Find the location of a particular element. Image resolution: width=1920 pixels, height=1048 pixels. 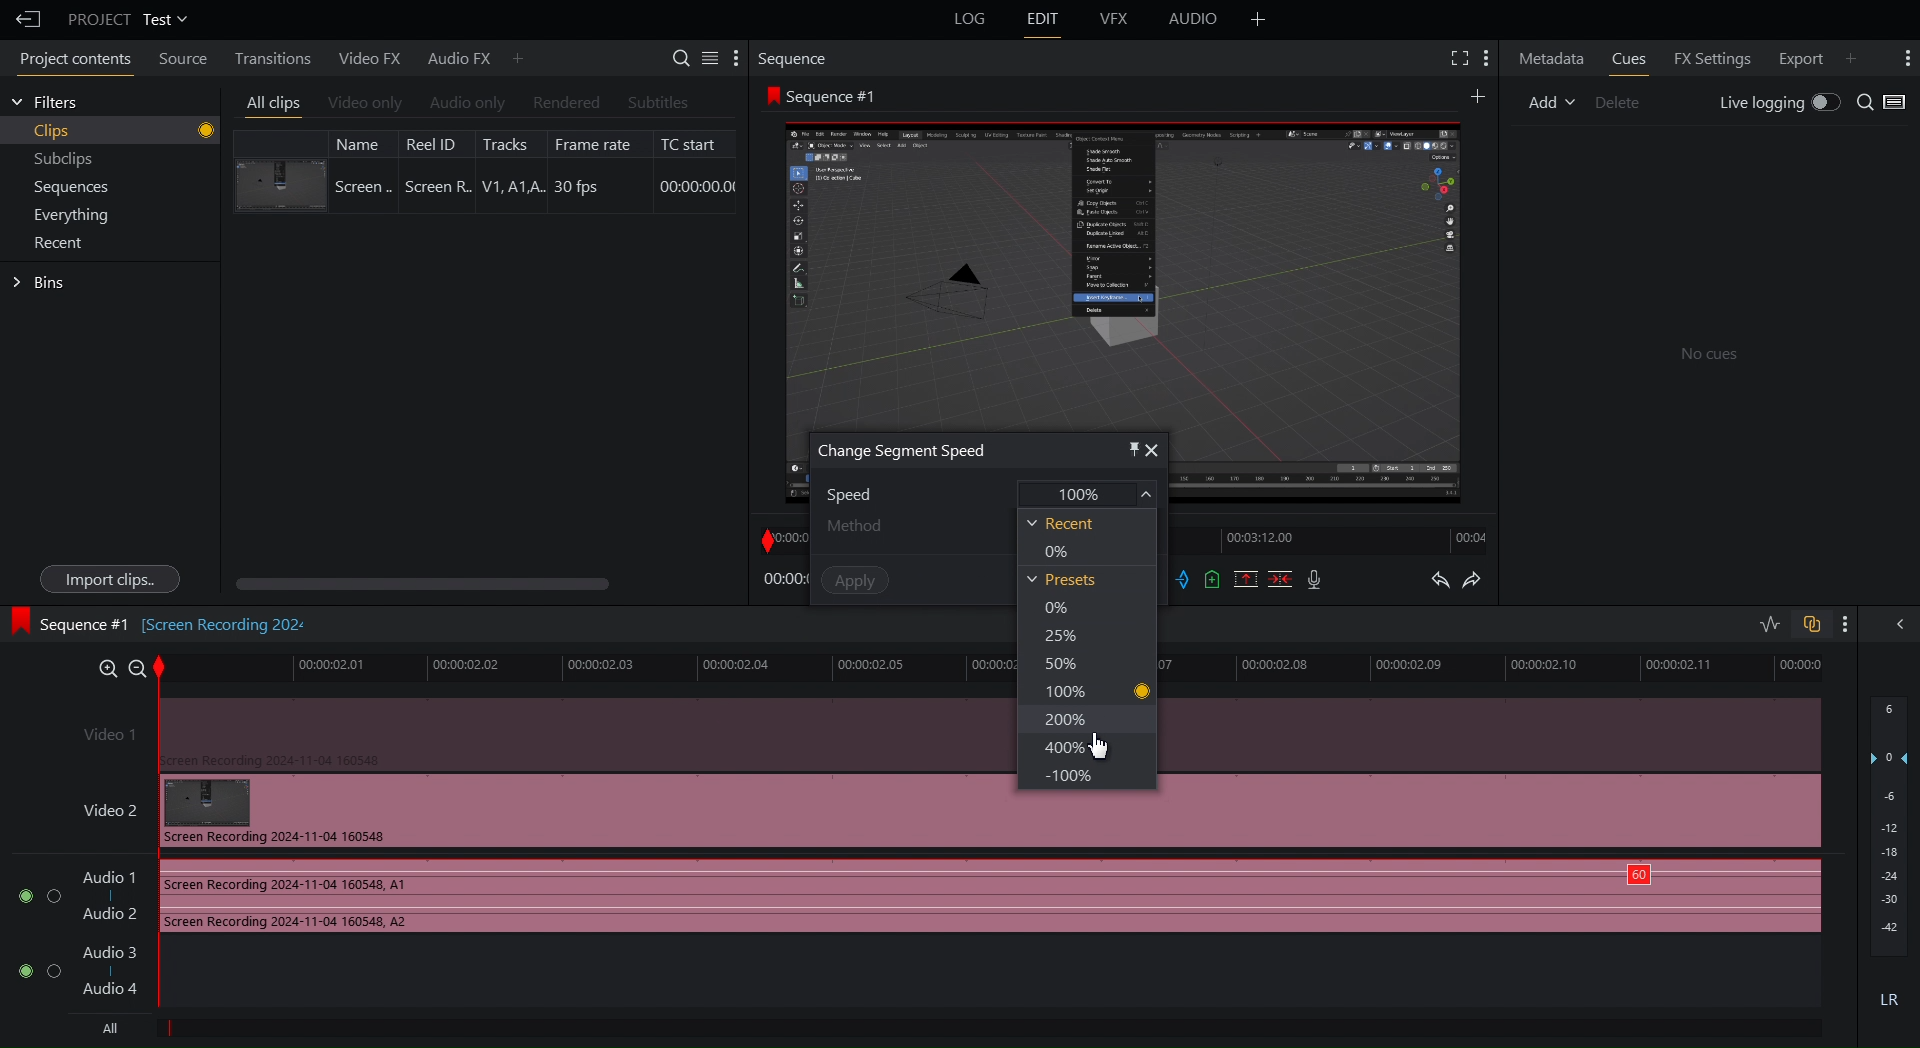

Filters is located at coordinates (45, 102).